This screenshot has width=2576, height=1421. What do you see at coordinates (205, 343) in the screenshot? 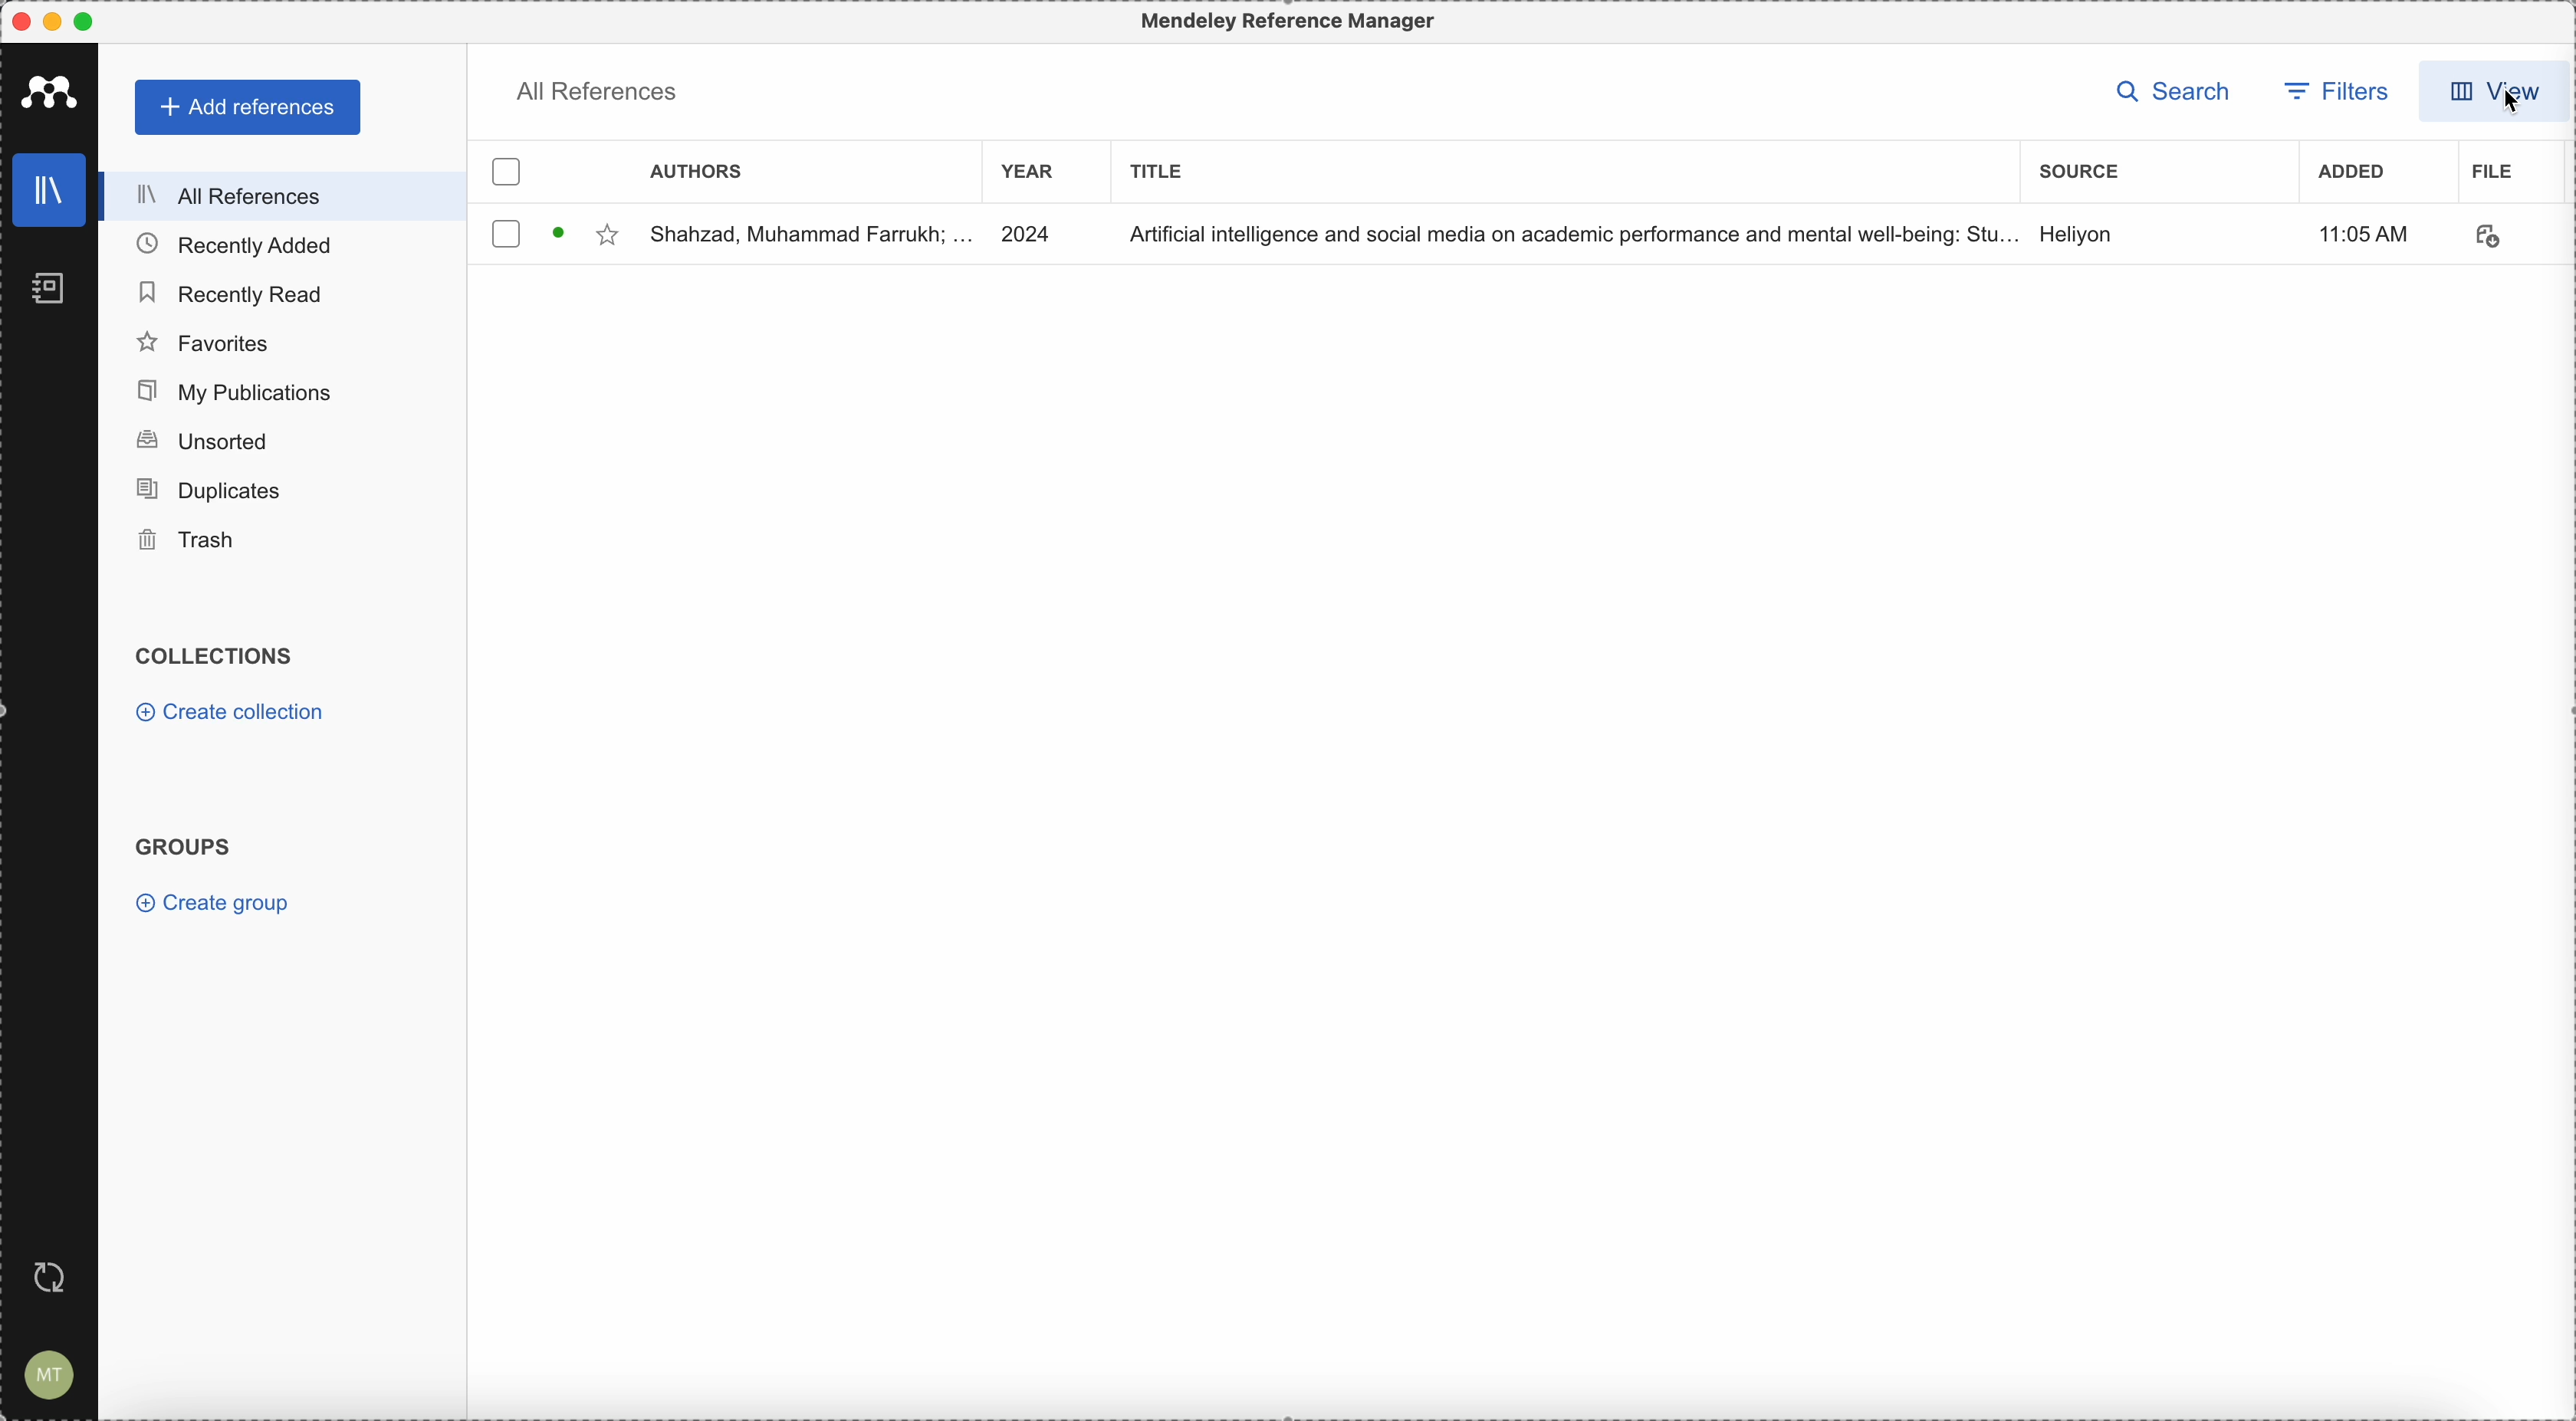
I see `favorites` at bounding box center [205, 343].